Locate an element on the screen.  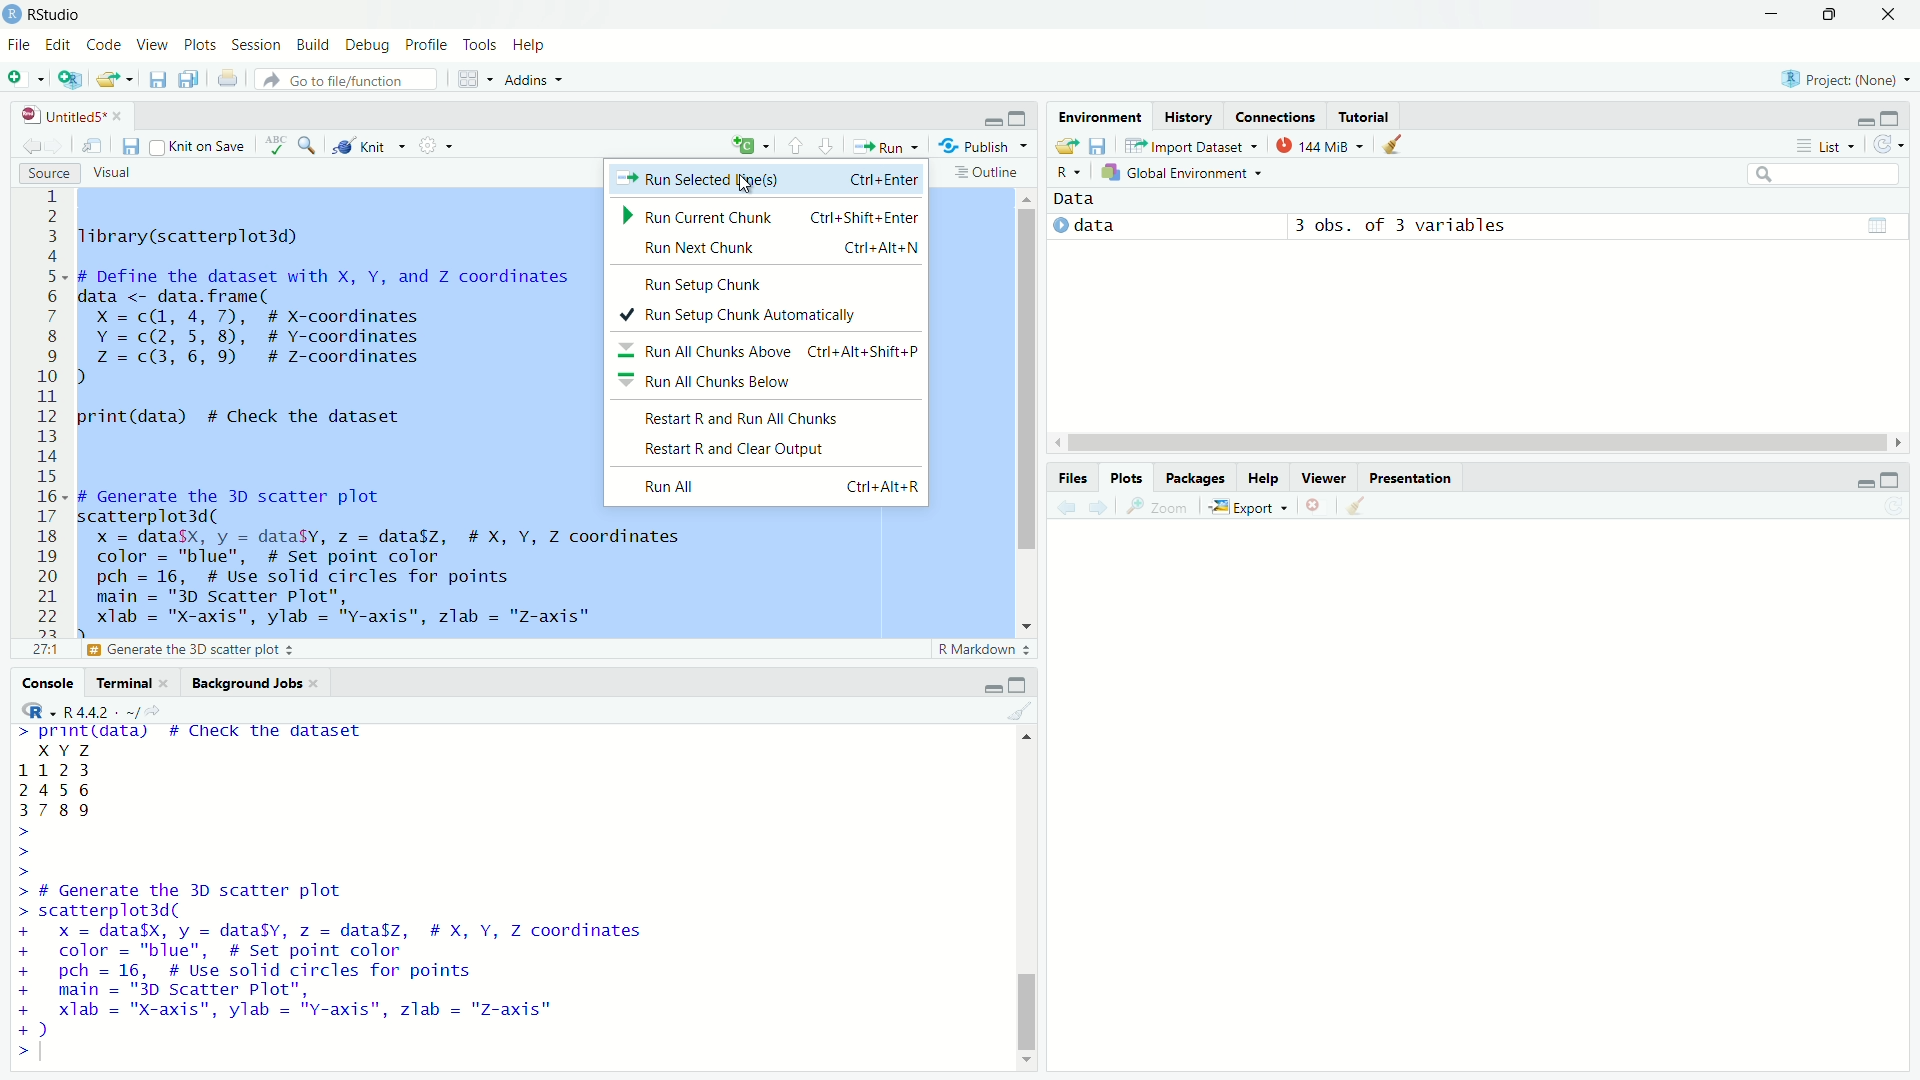
edit is located at coordinates (57, 46).